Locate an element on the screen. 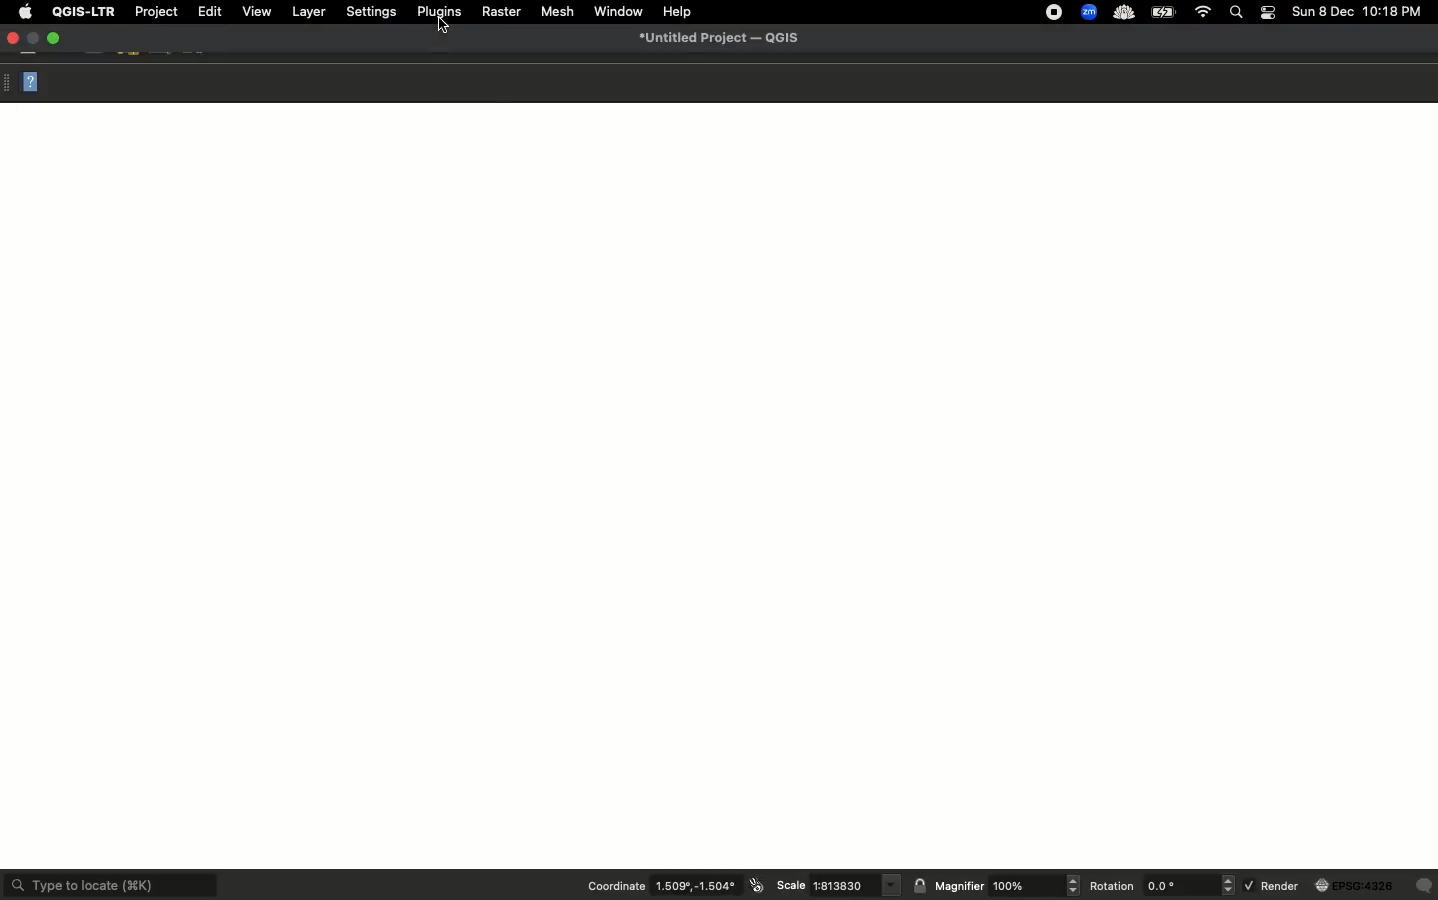  Edit is located at coordinates (209, 11).